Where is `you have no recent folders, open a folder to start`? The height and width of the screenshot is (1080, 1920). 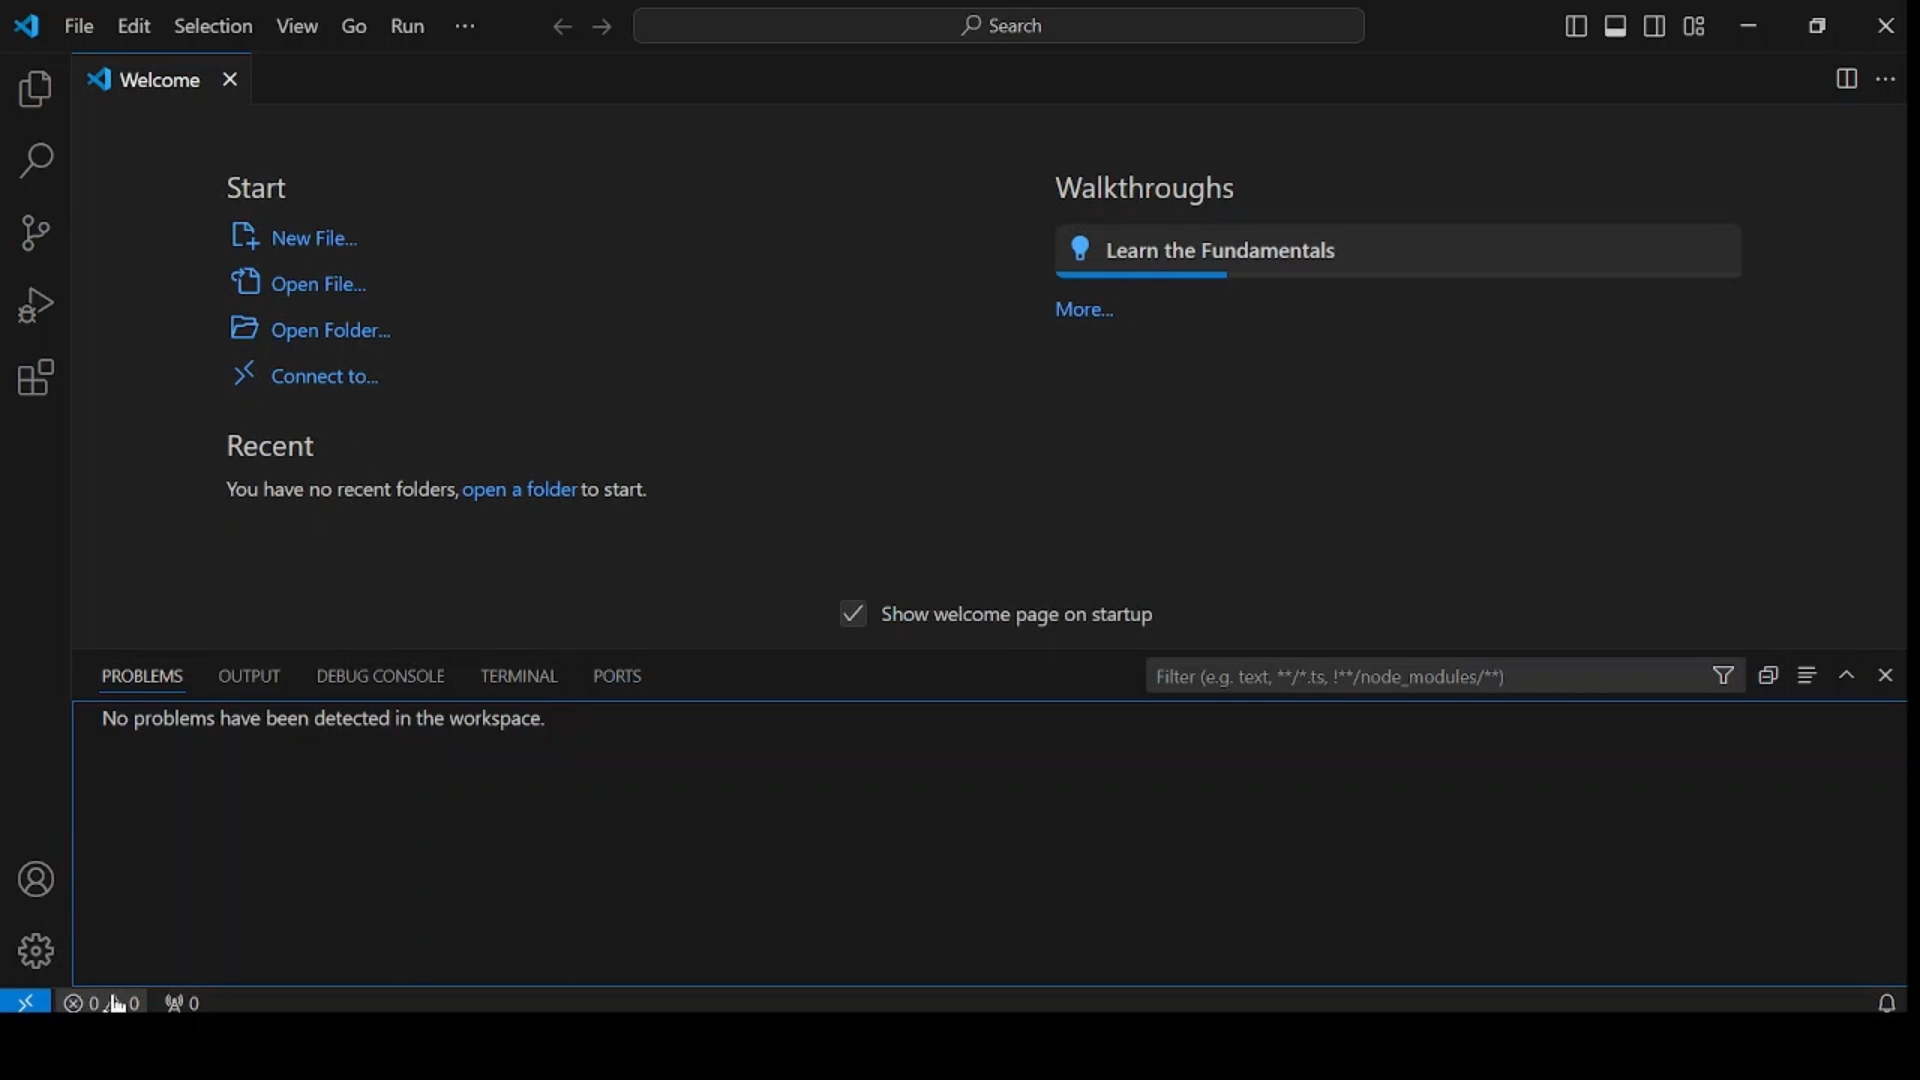
you have no recent folders, open a folder to start is located at coordinates (440, 489).